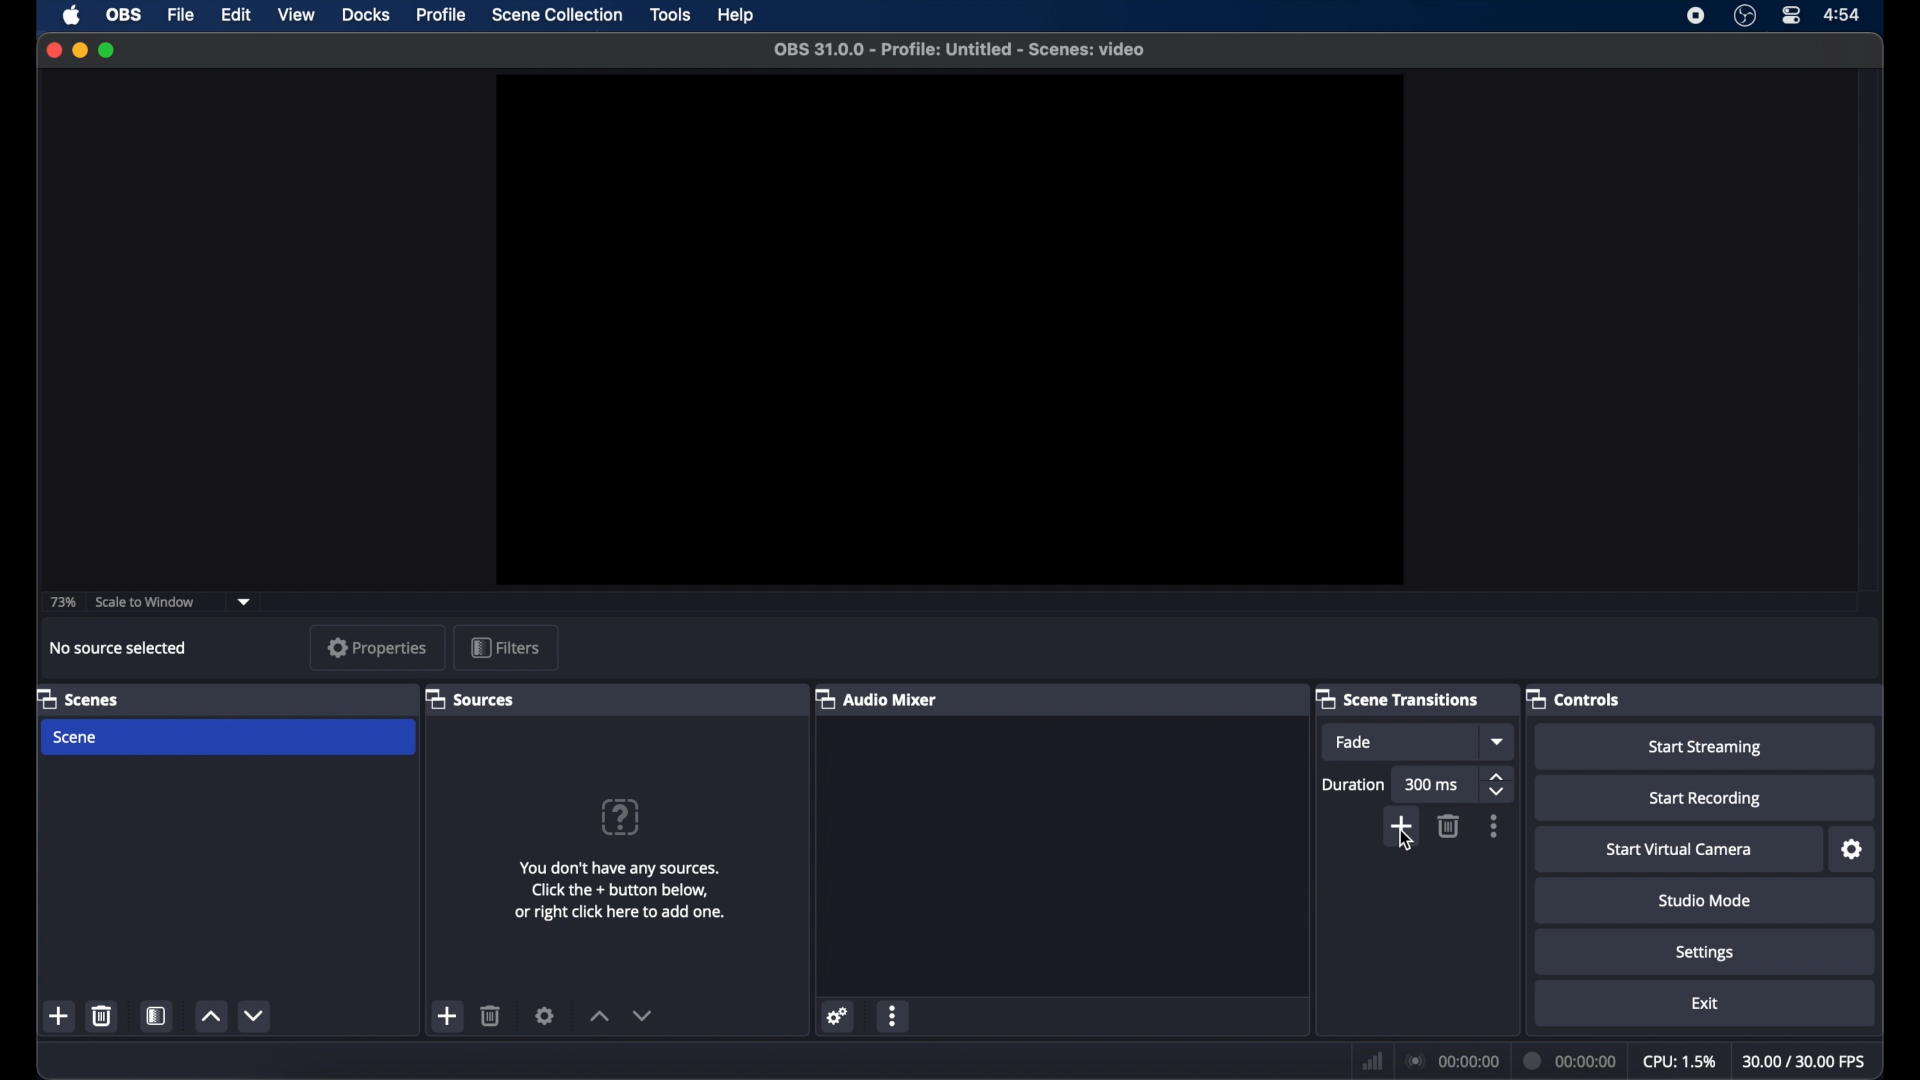  Describe the element at coordinates (545, 1015) in the screenshot. I see `settings` at that location.